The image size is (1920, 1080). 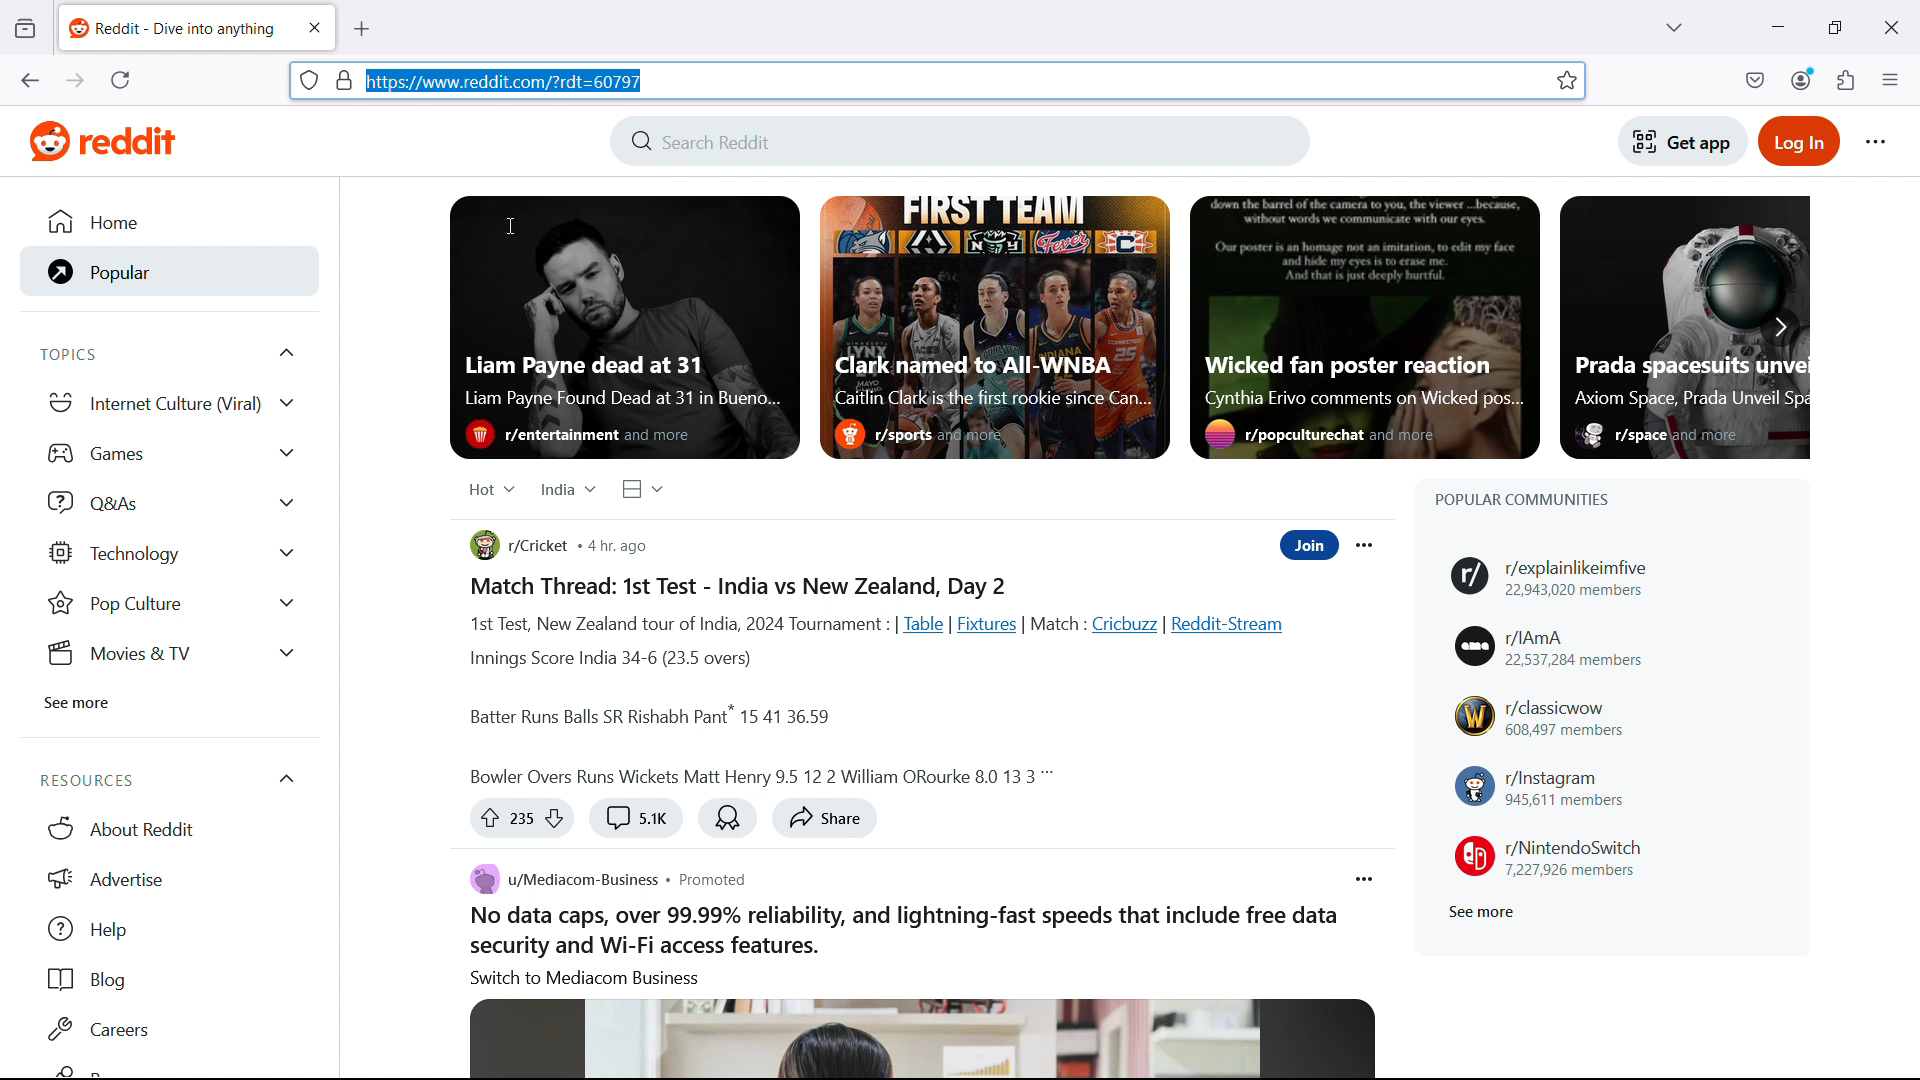 I want to click on Post publication time, so click(x=621, y=546).